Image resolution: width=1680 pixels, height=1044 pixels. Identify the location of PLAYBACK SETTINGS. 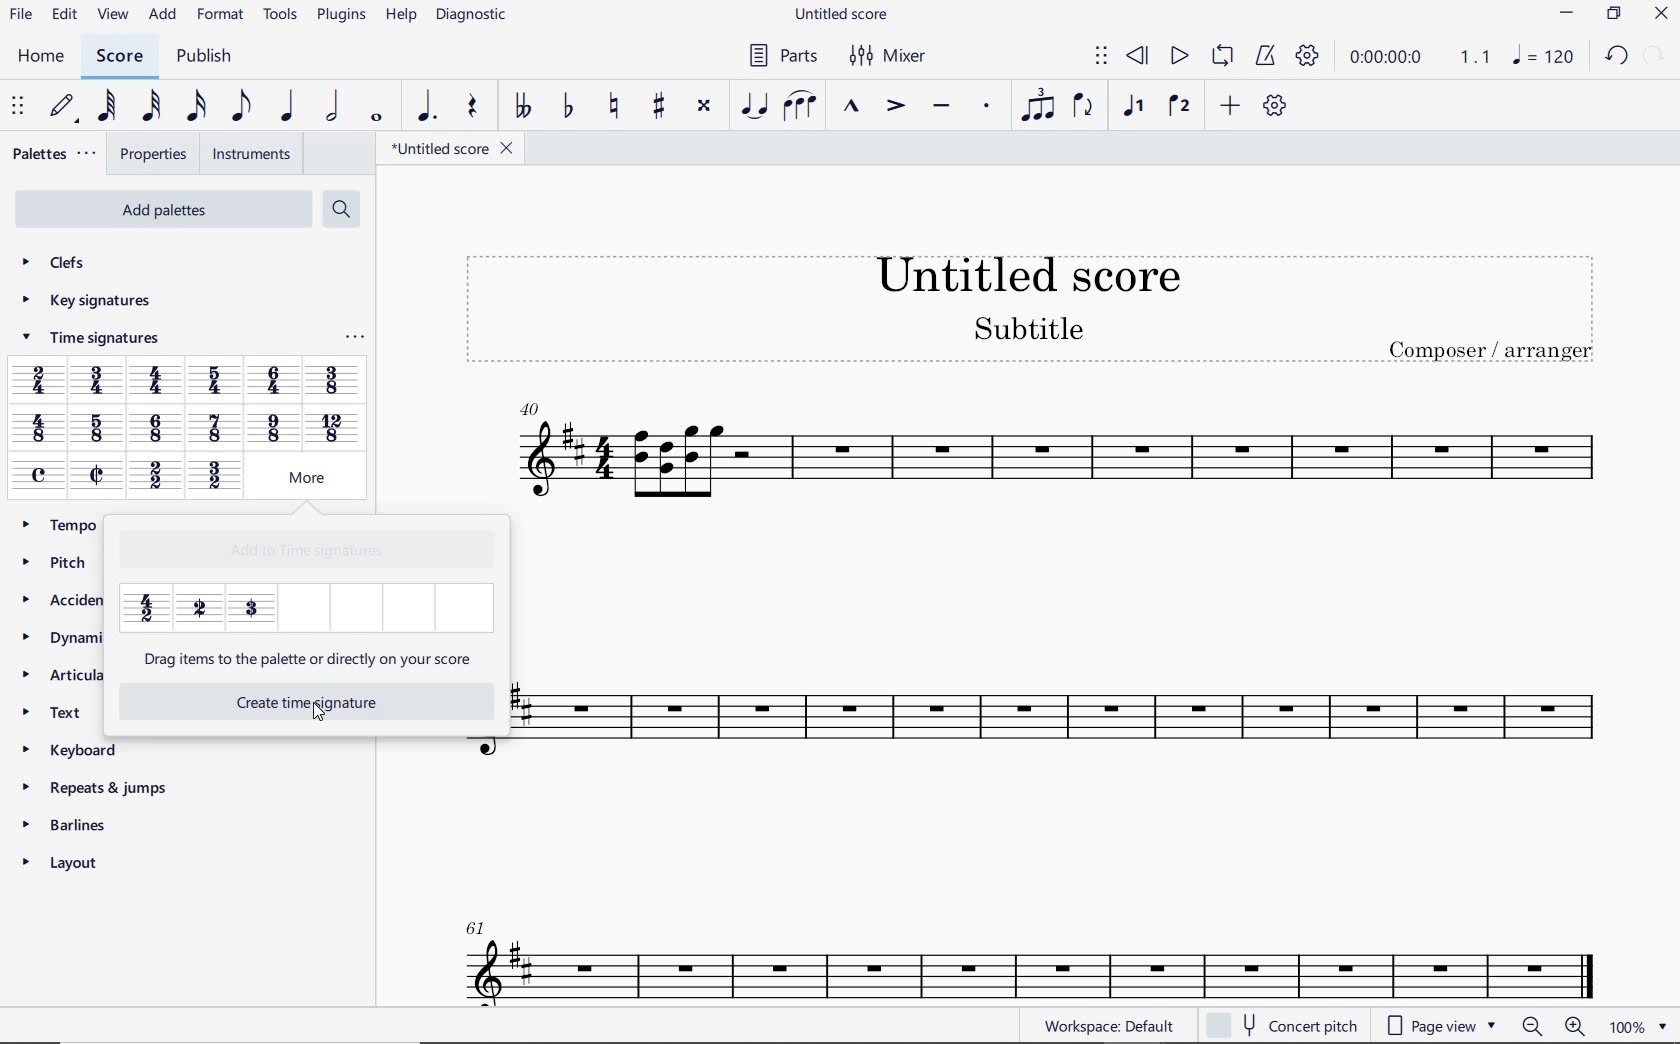
(1309, 59).